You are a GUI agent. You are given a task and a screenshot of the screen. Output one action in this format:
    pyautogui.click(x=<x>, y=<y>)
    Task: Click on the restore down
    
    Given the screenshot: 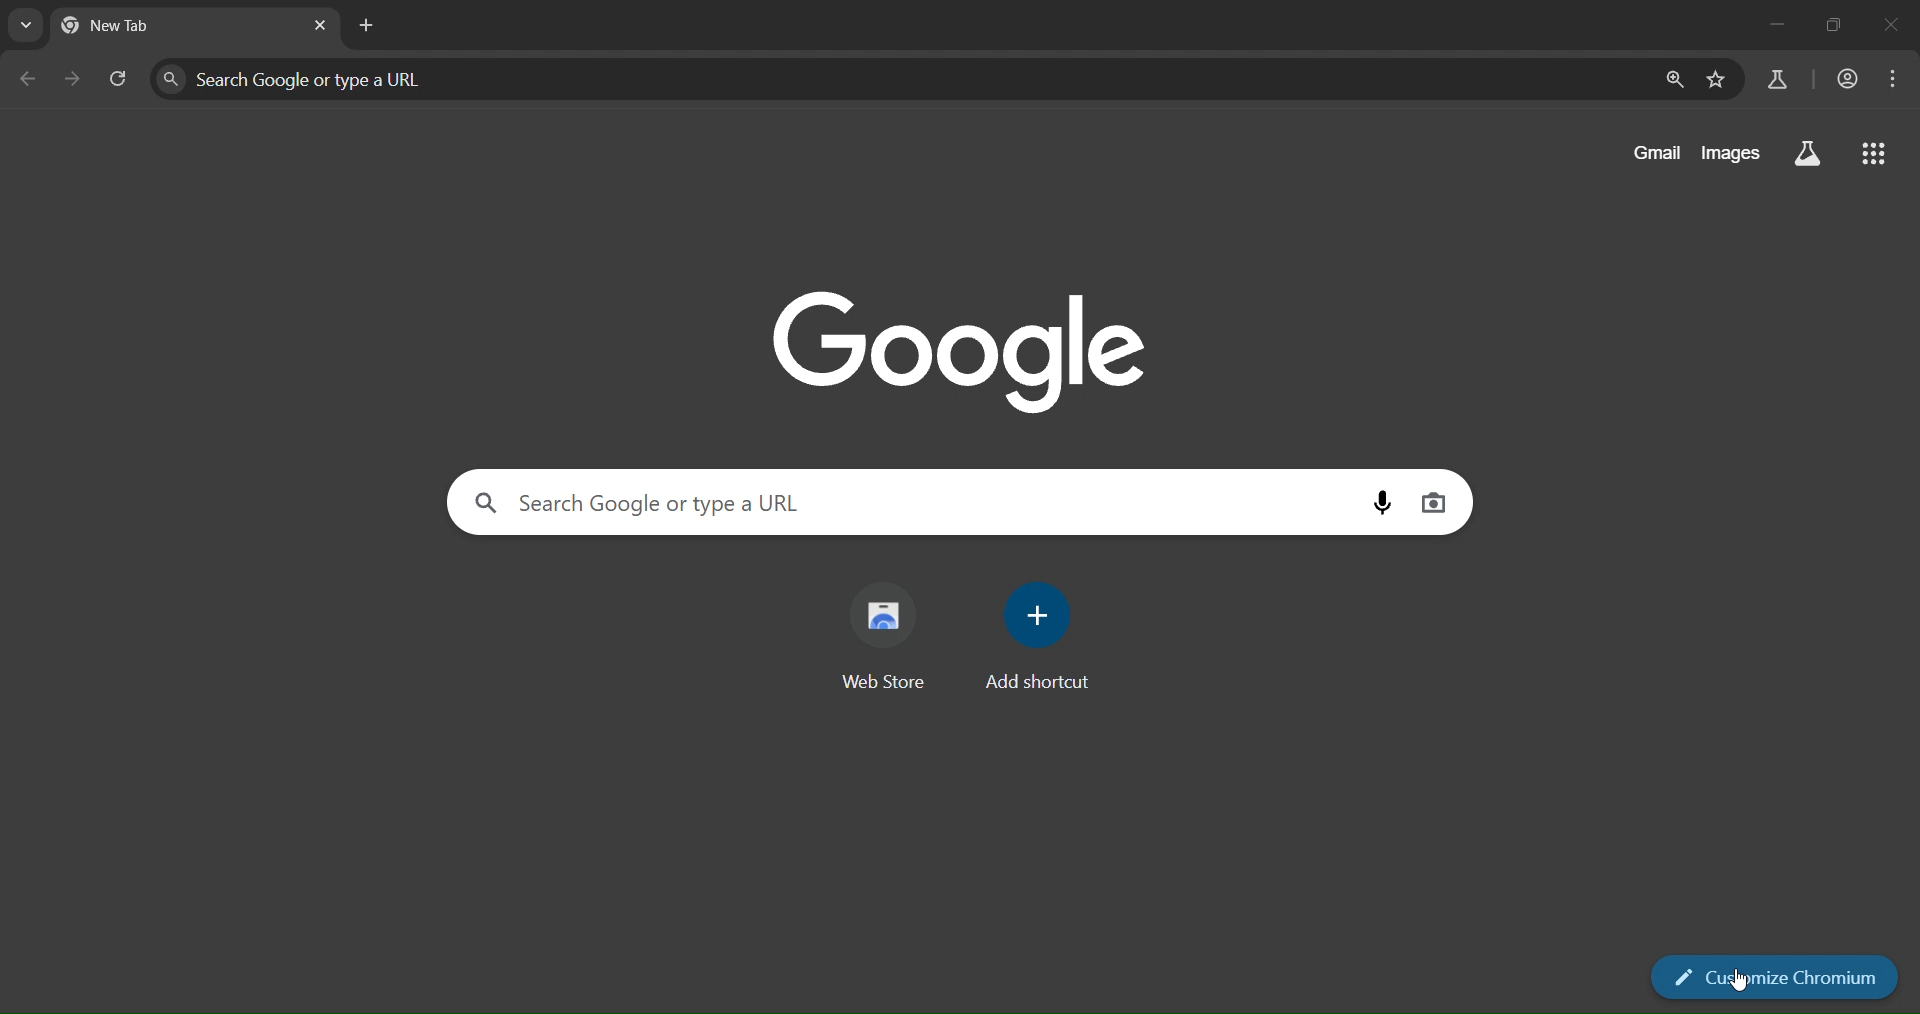 What is the action you would take?
    pyautogui.click(x=1828, y=21)
    